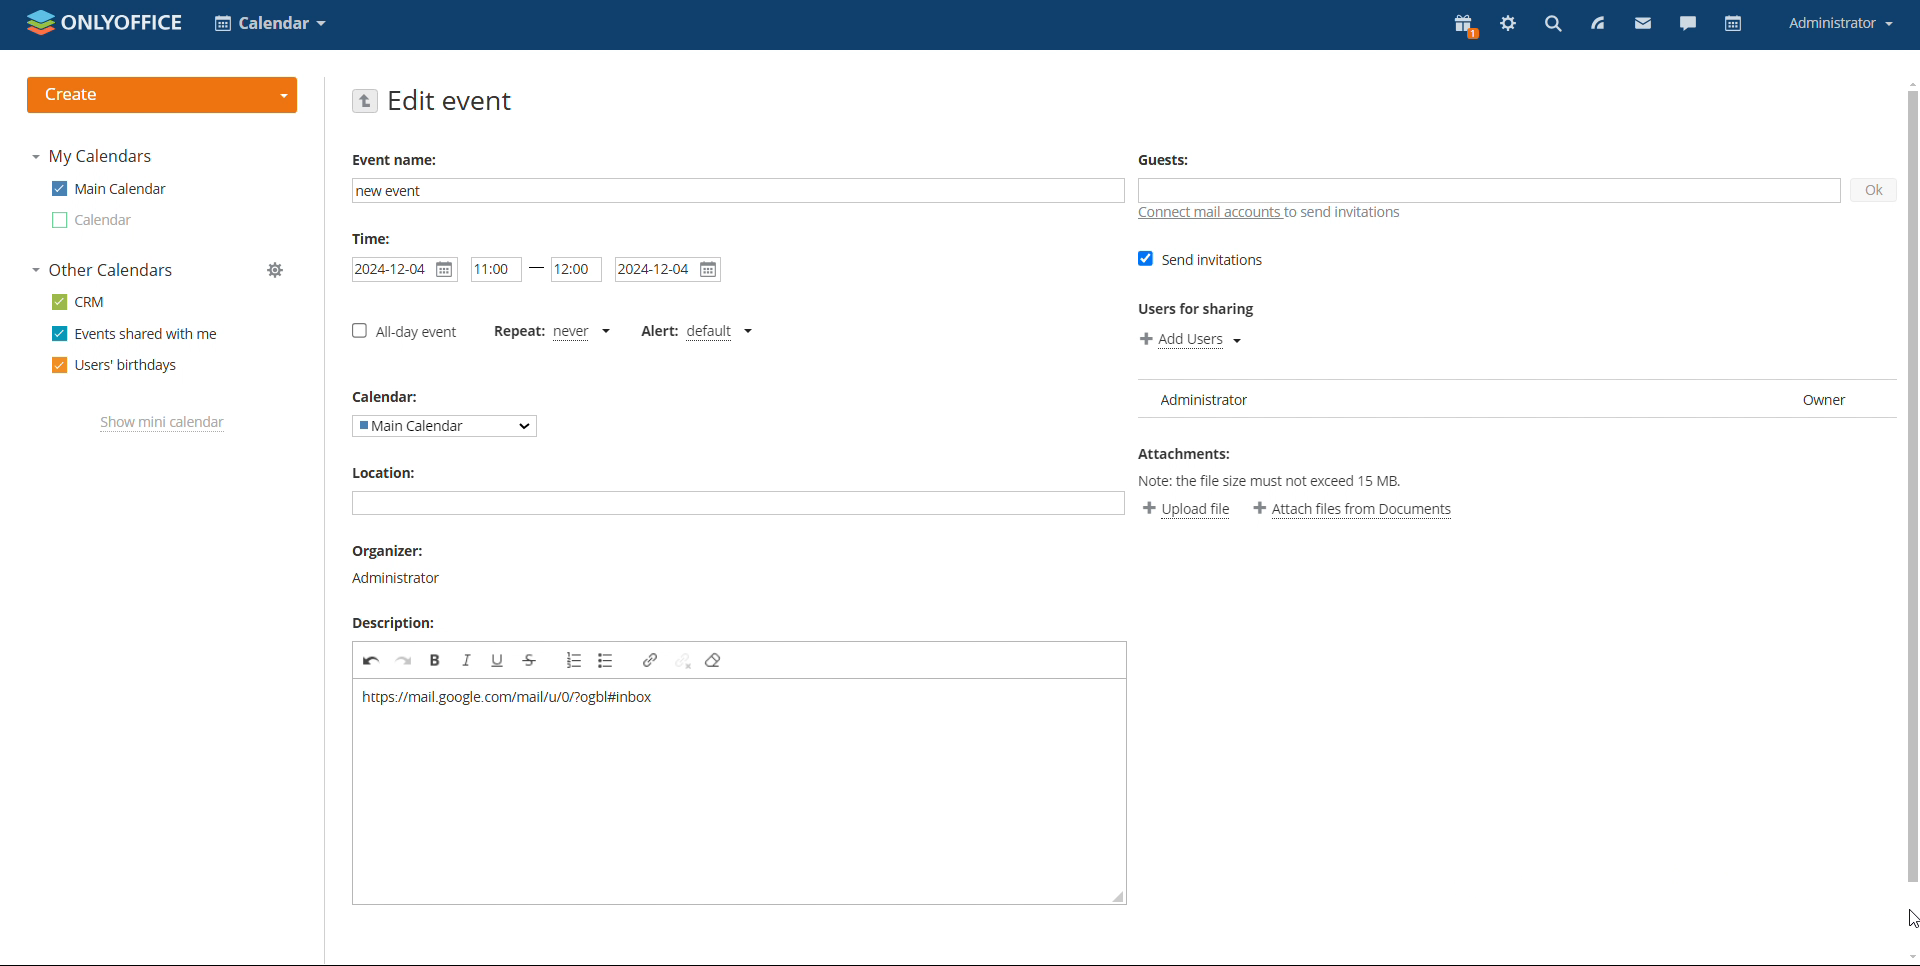  I want to click on insert/remove numbered list, so click(573, 659).